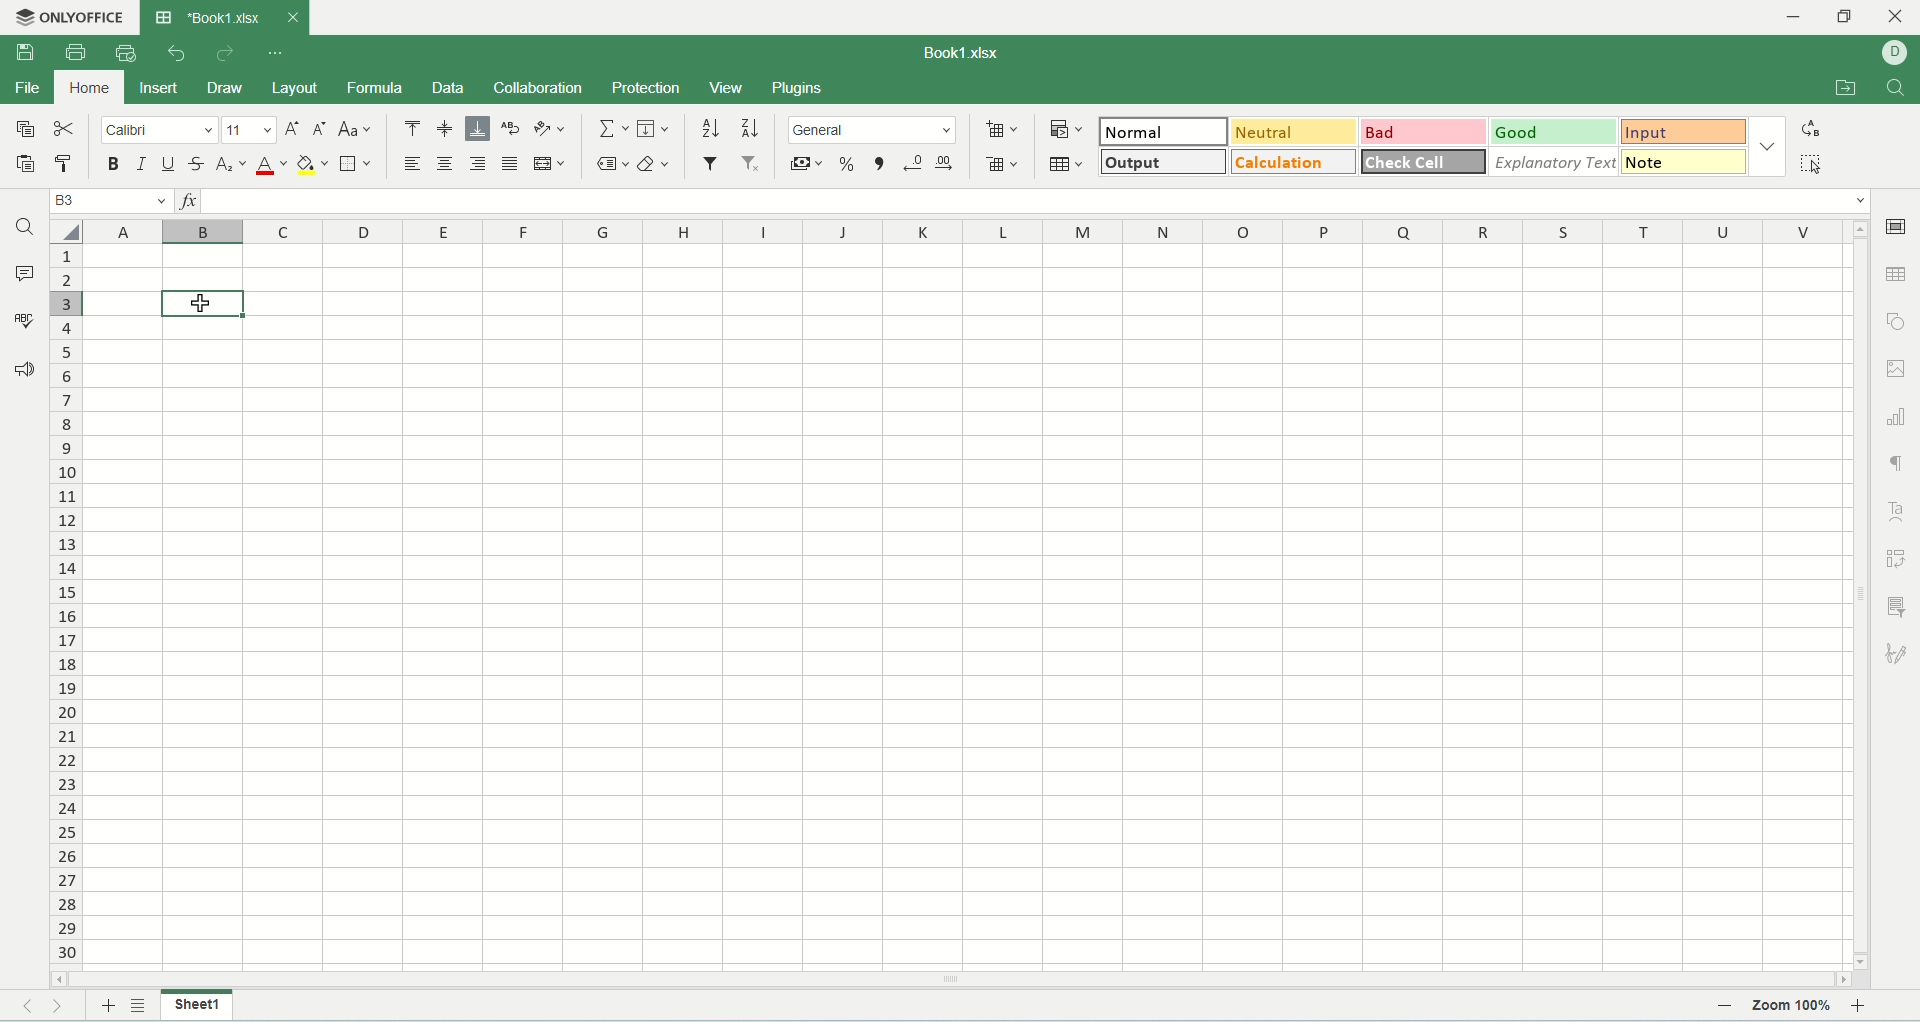 Image resolution: width=1920 pixels, height=1022 pixels. What do you see at coordinates (646, 89) in the screenshot?
I see `protection` at bounding box center [646, 89].